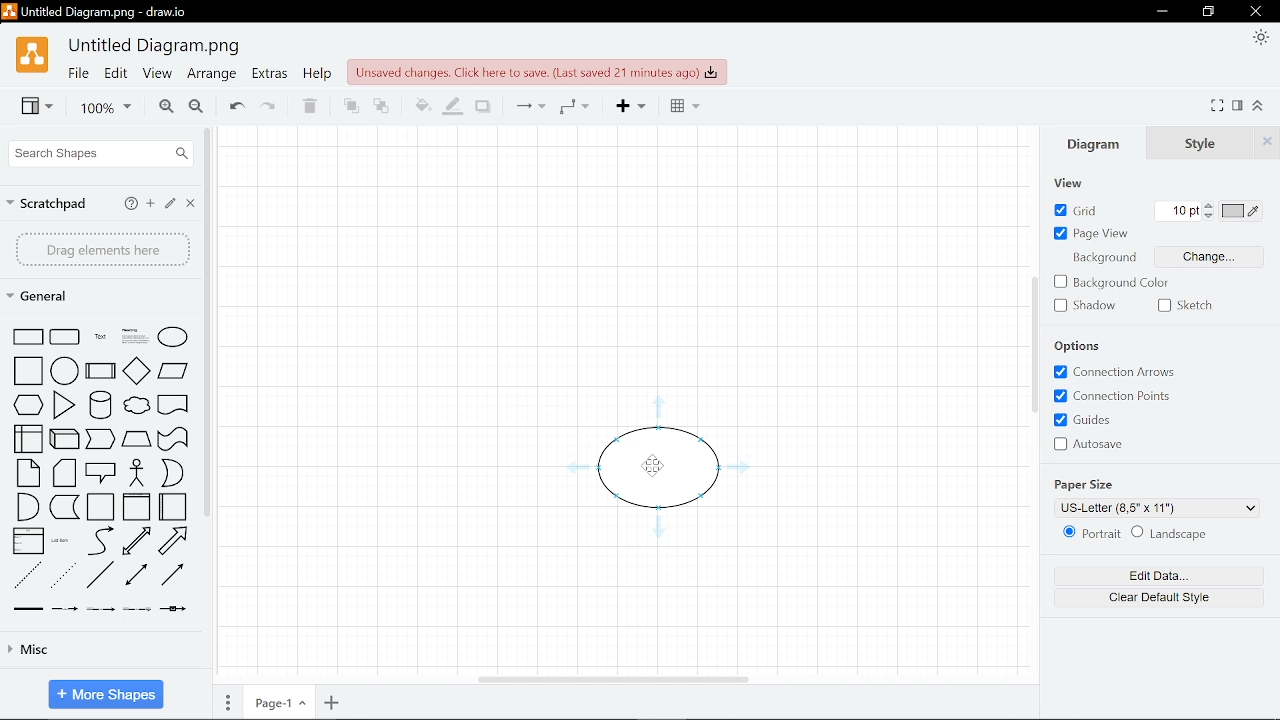 This screenshot has height=720, width=1280. What do you see at coordinates (102, 465) in the screenshot?
I see `Shapes in general shapes` at bounding box center [102, 465].